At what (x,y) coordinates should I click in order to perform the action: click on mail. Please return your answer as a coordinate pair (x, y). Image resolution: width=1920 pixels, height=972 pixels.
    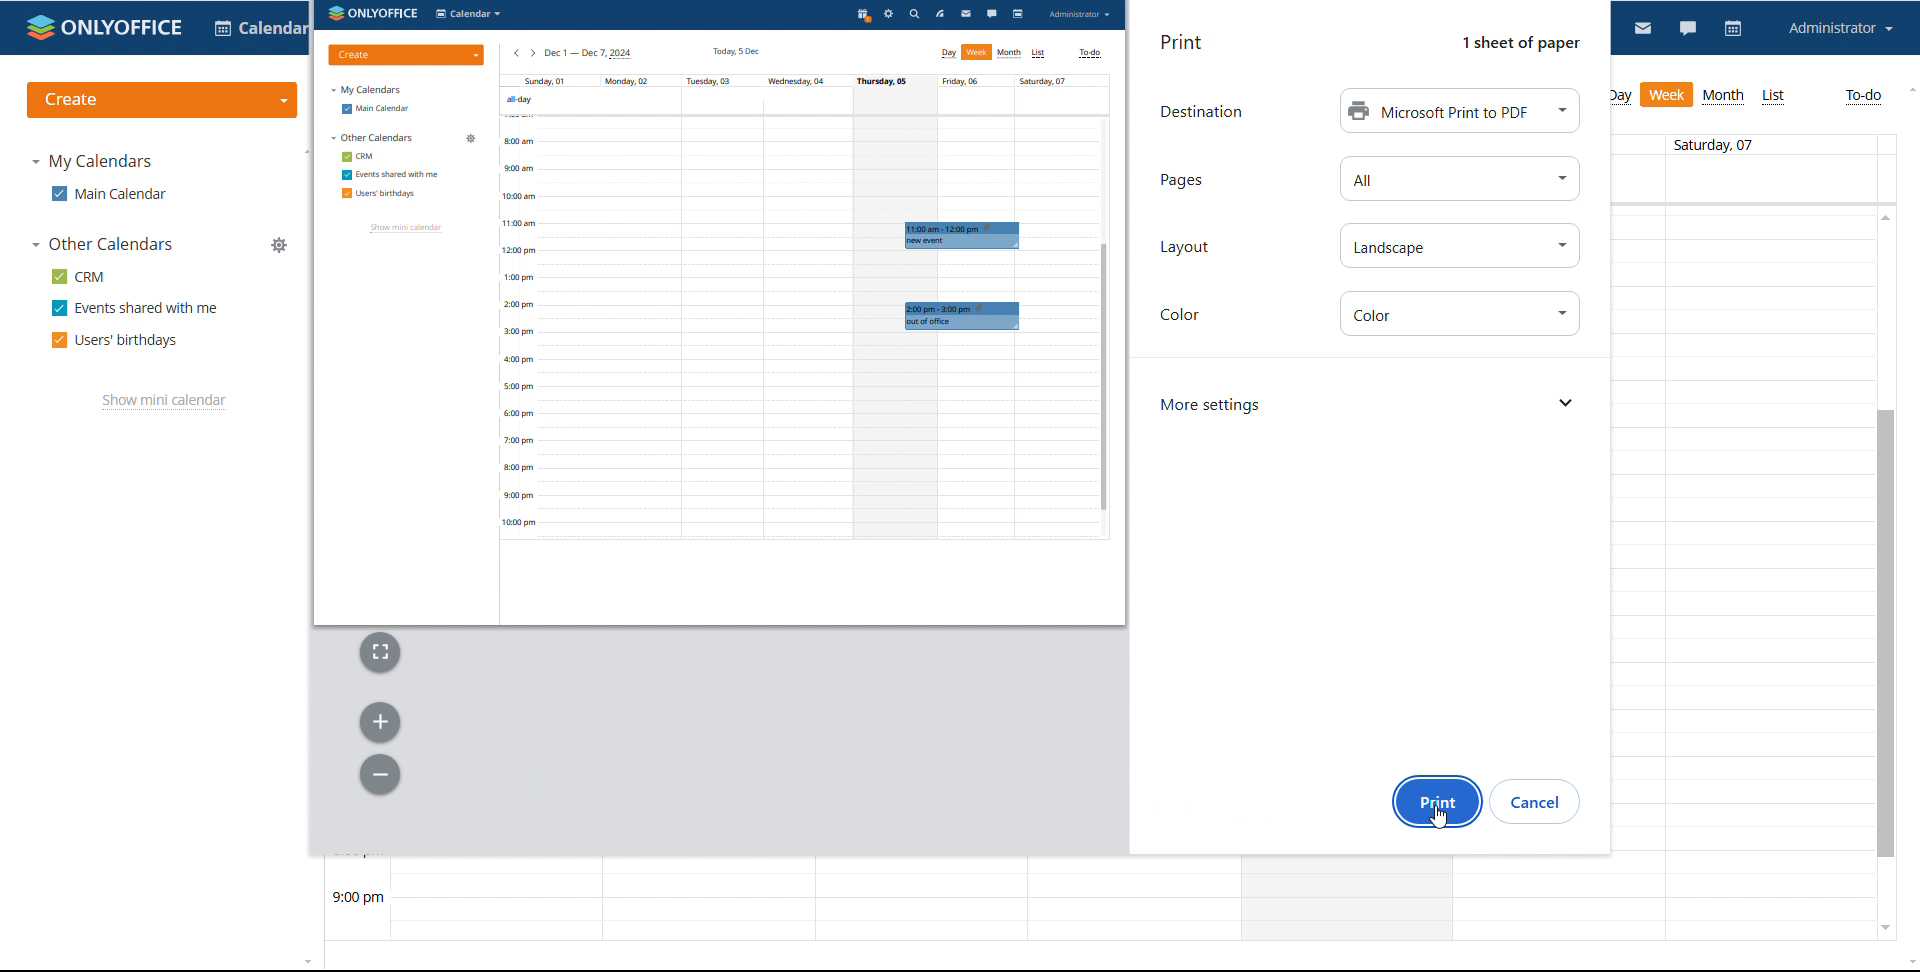
    Looking at the image, I should click on (1641, 31).